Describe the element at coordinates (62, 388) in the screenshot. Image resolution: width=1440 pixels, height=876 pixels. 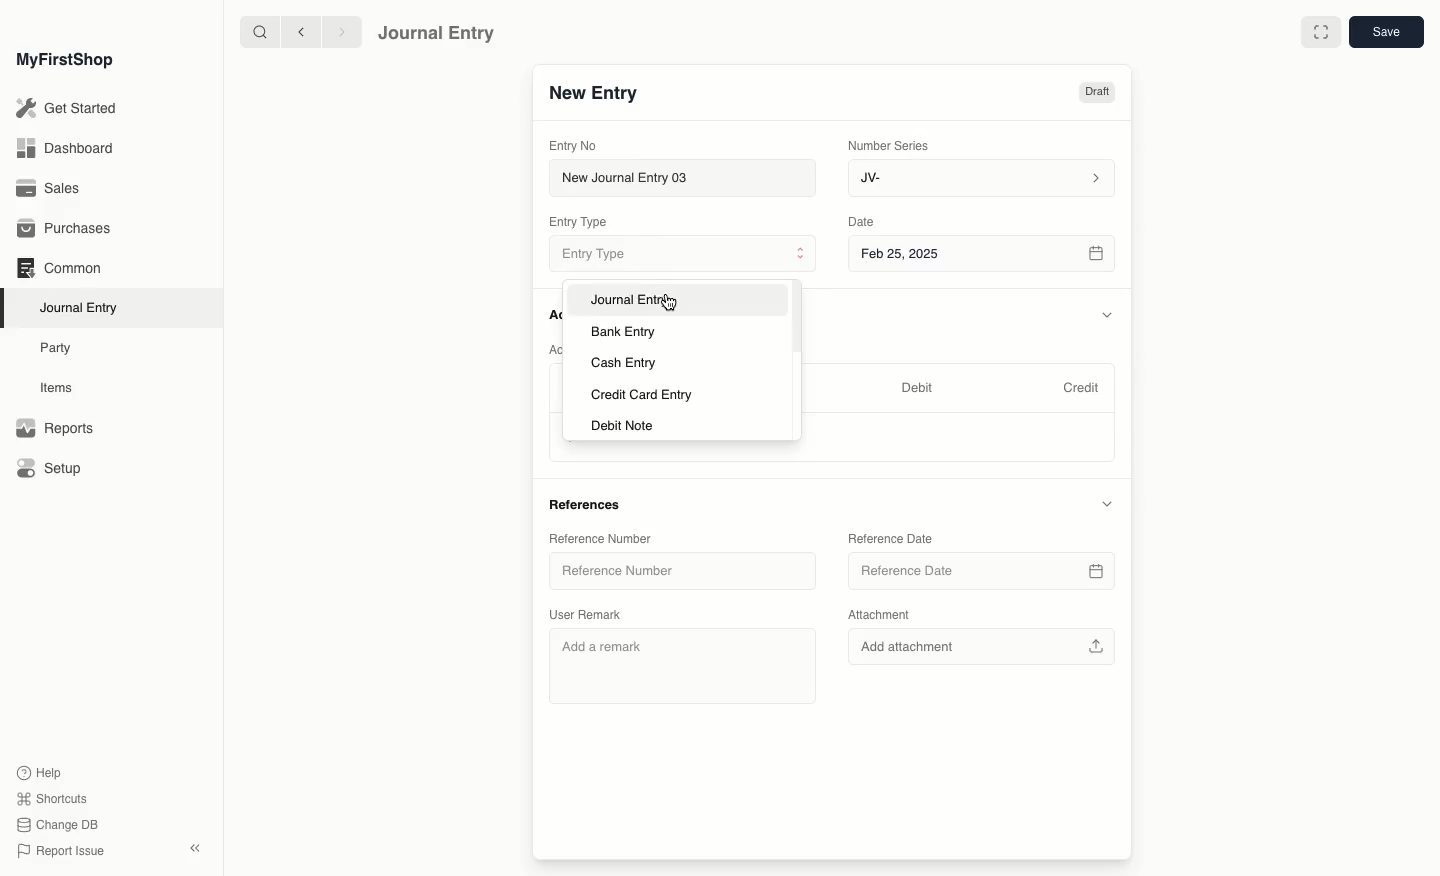
I see `Items` at that location.